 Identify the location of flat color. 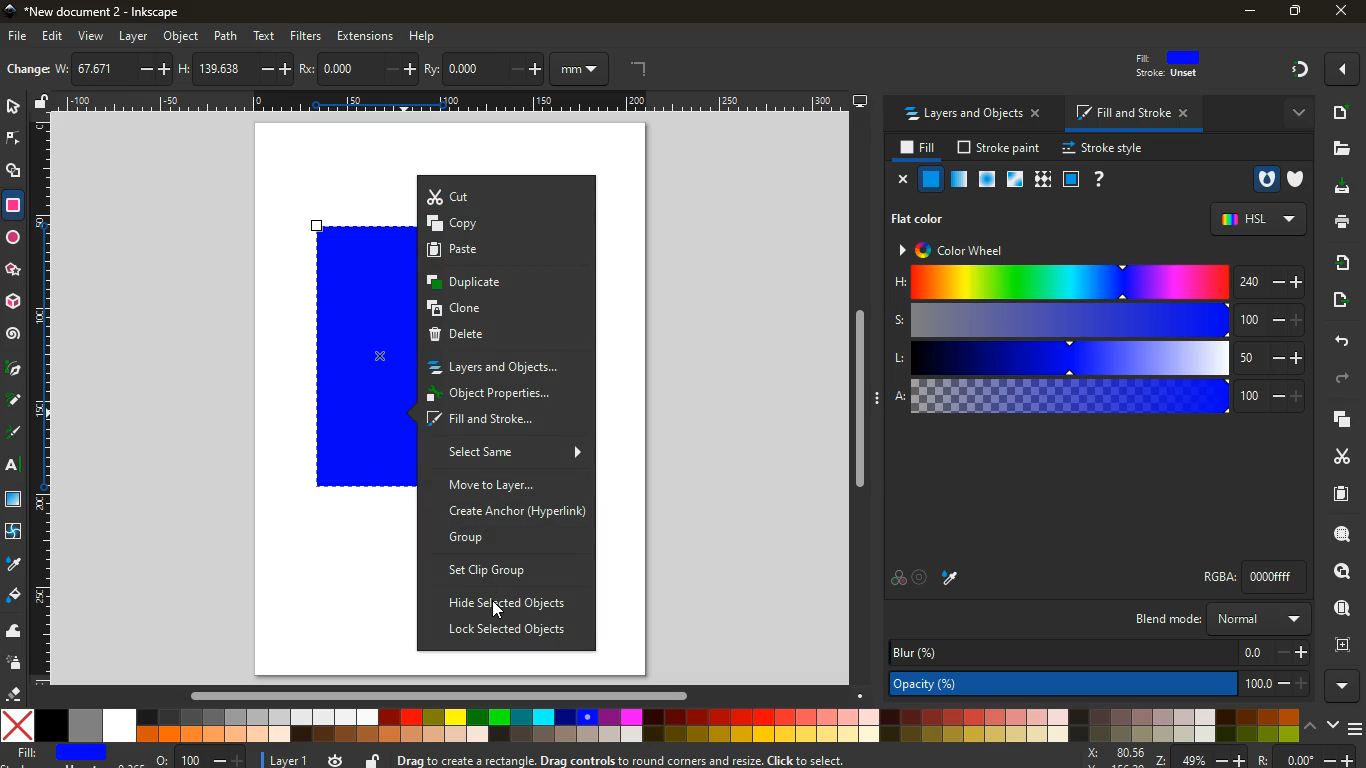
(916, 219).